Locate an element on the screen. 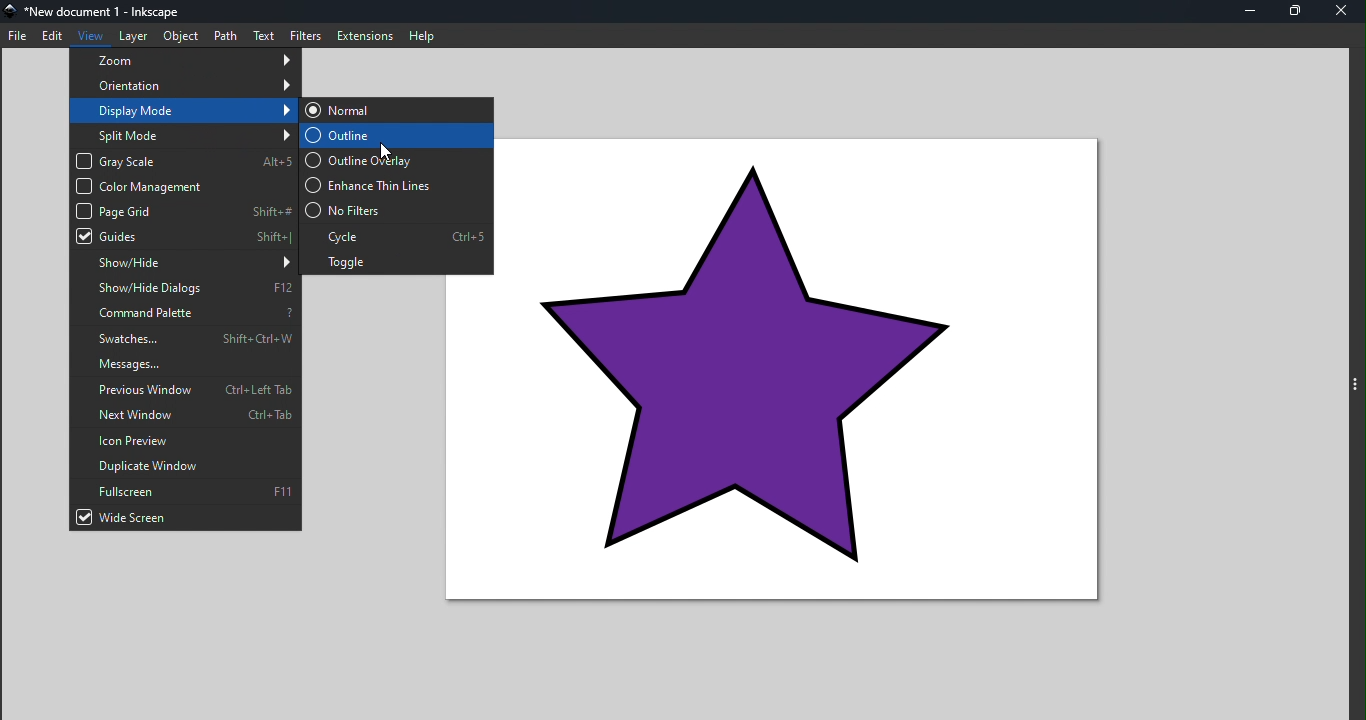 The height and width of the screenshot is (720, 1366). Color management is located at coordinates (181, 185).